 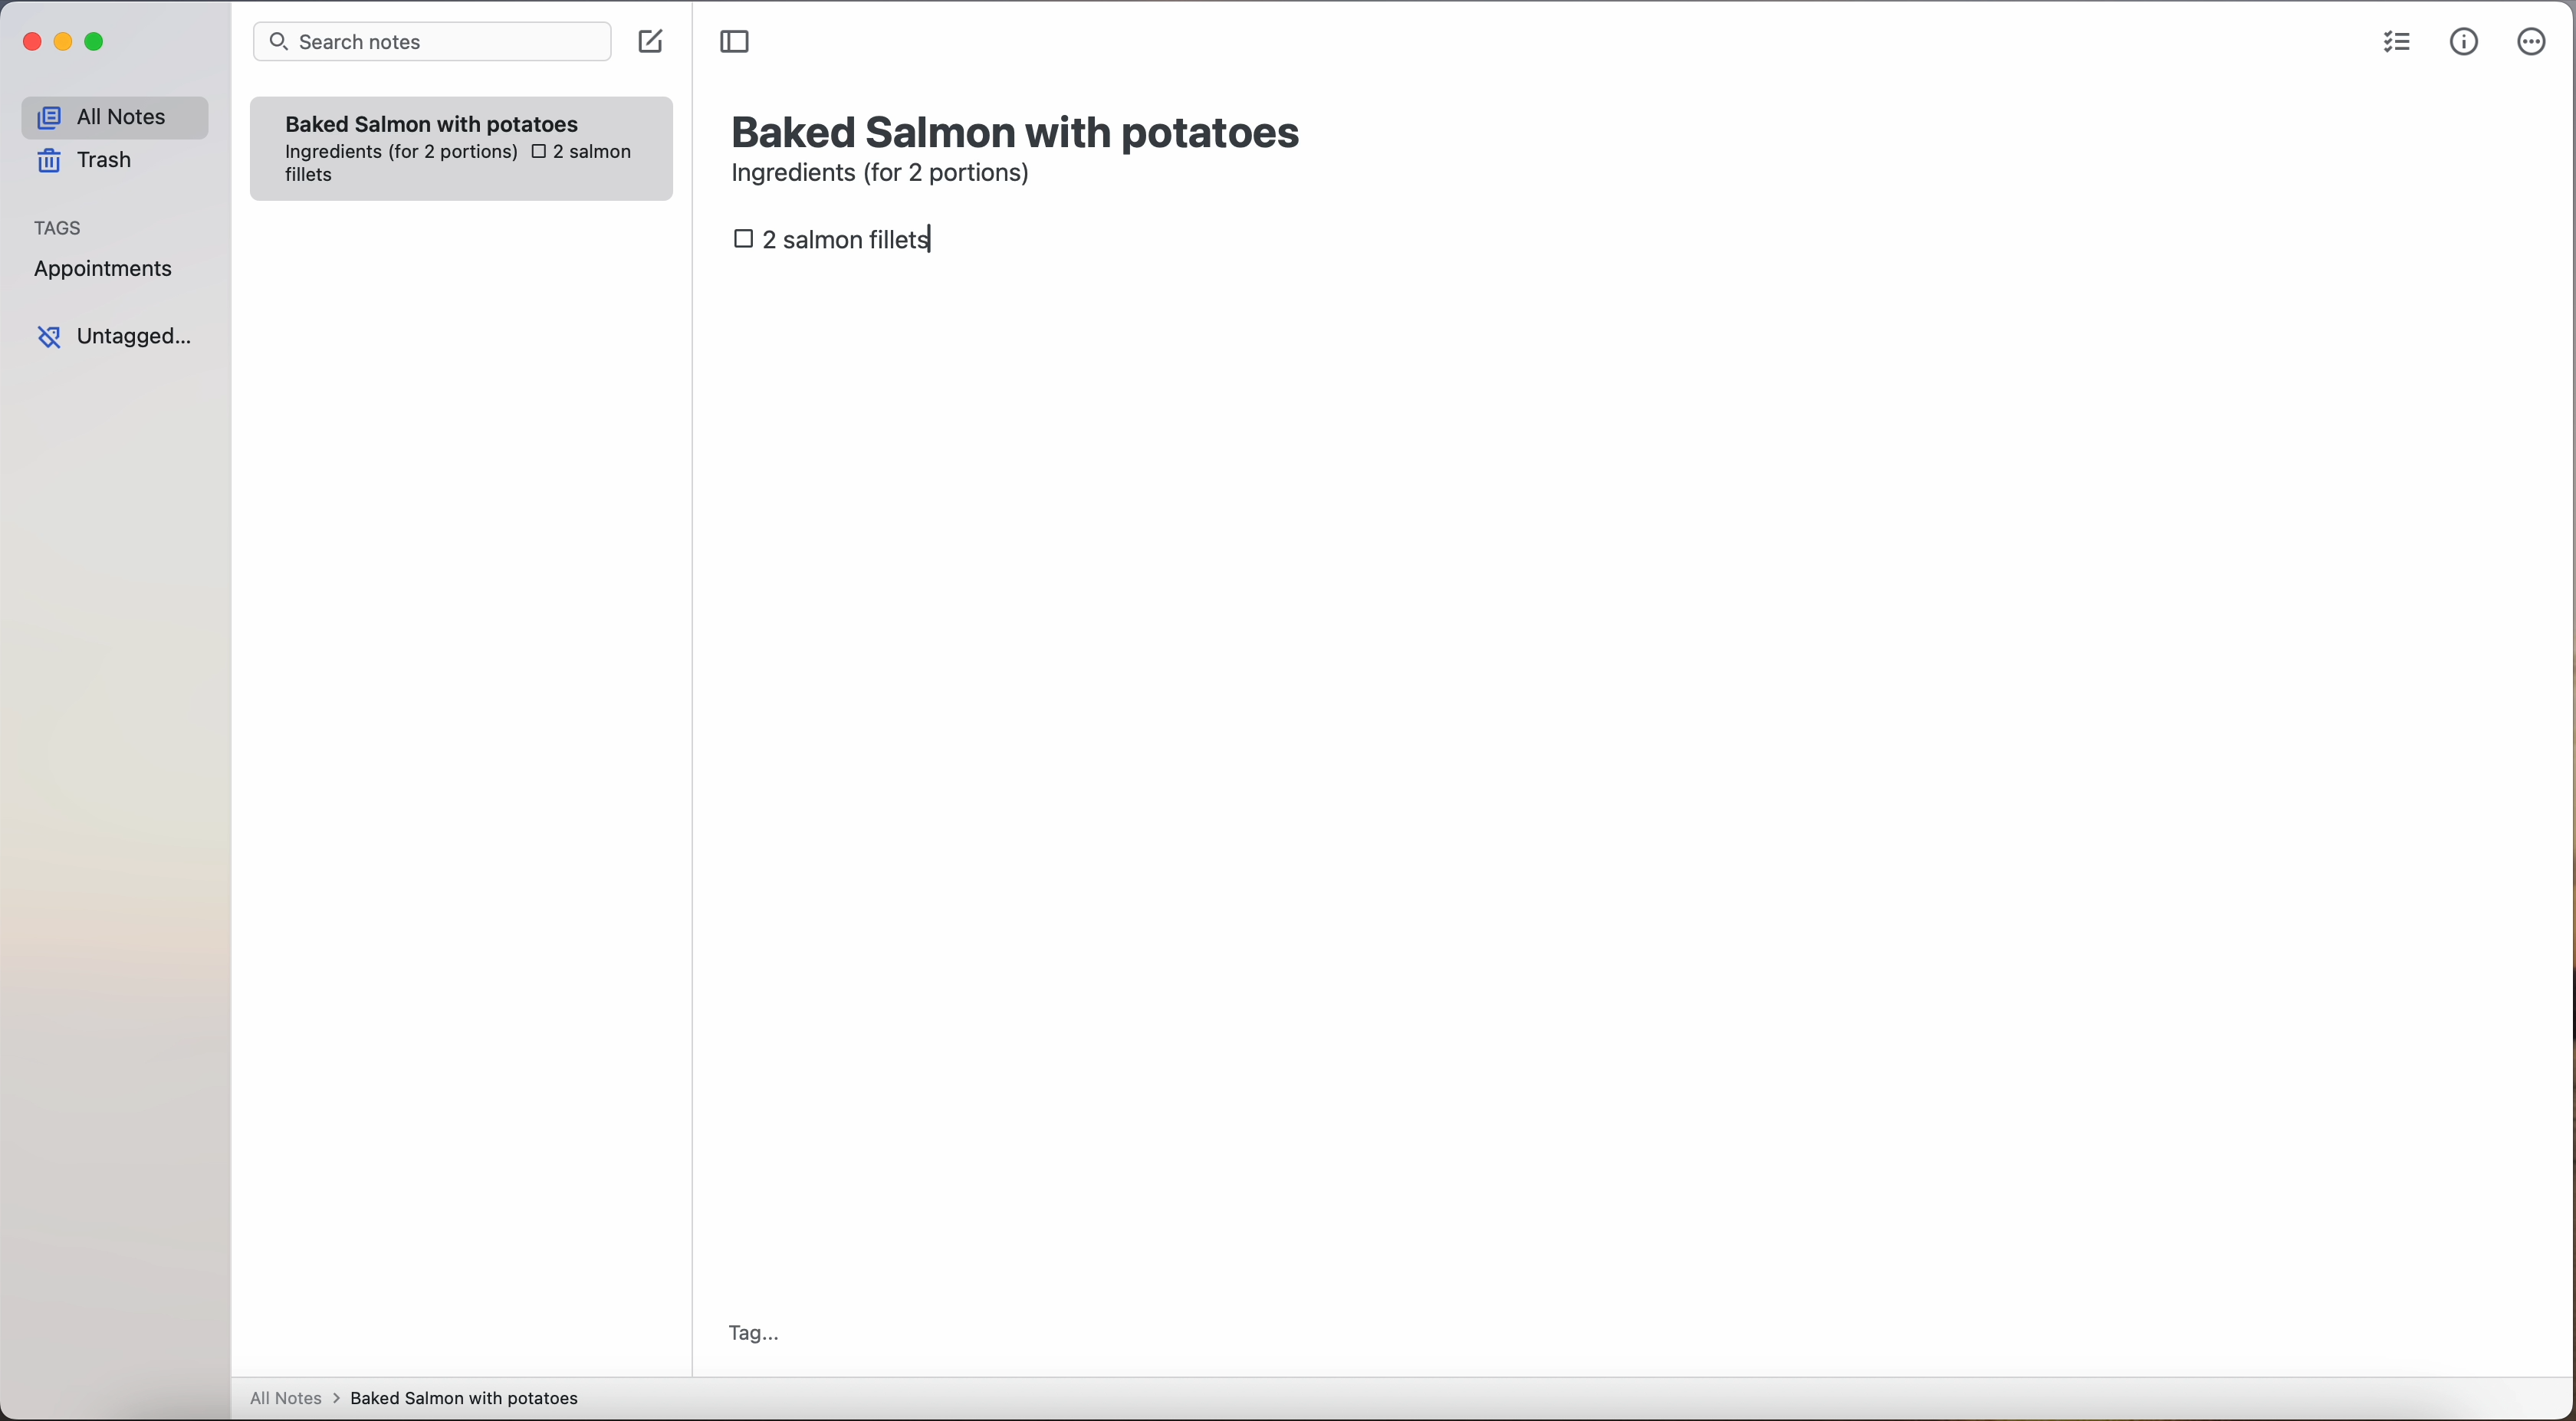 What do you see at coordinates (752, 1336) in the screenshot?
I see `tag` at bounding box center [752, 1336].